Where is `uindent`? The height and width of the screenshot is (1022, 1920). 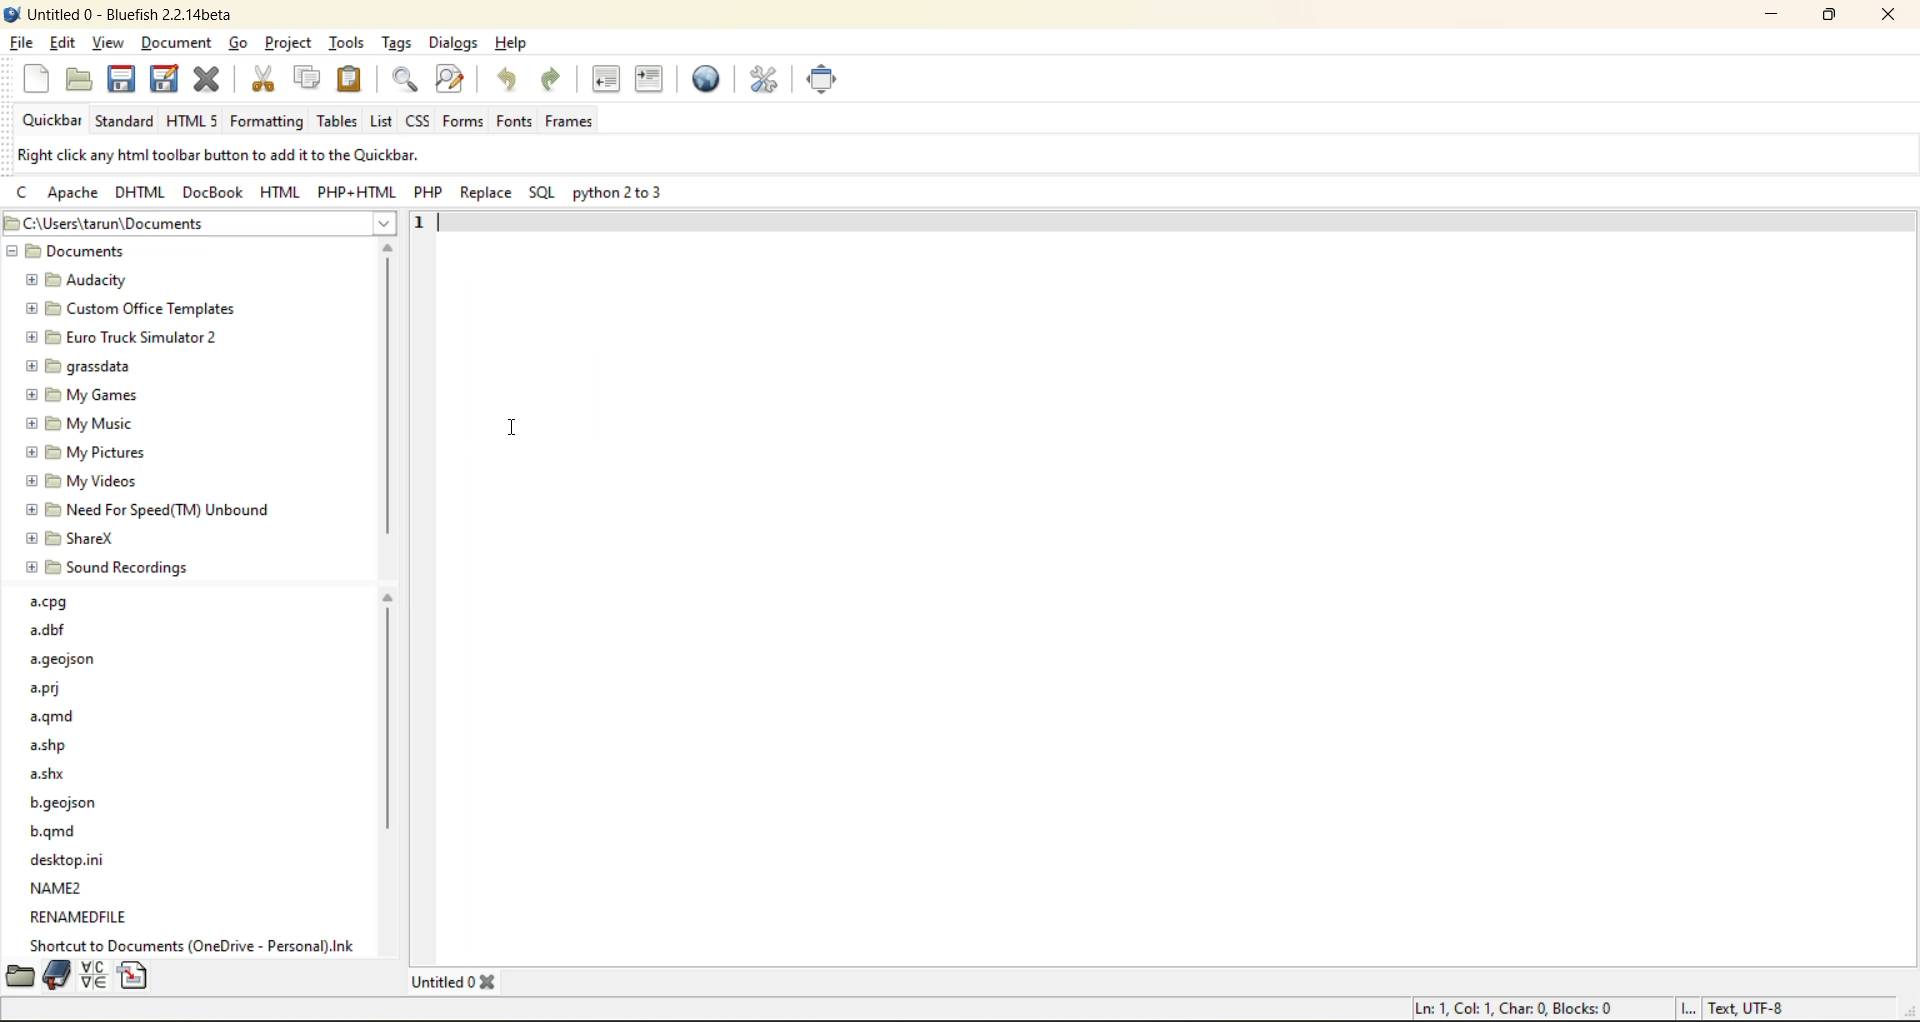
uindent is located at coordinates (610, 81).